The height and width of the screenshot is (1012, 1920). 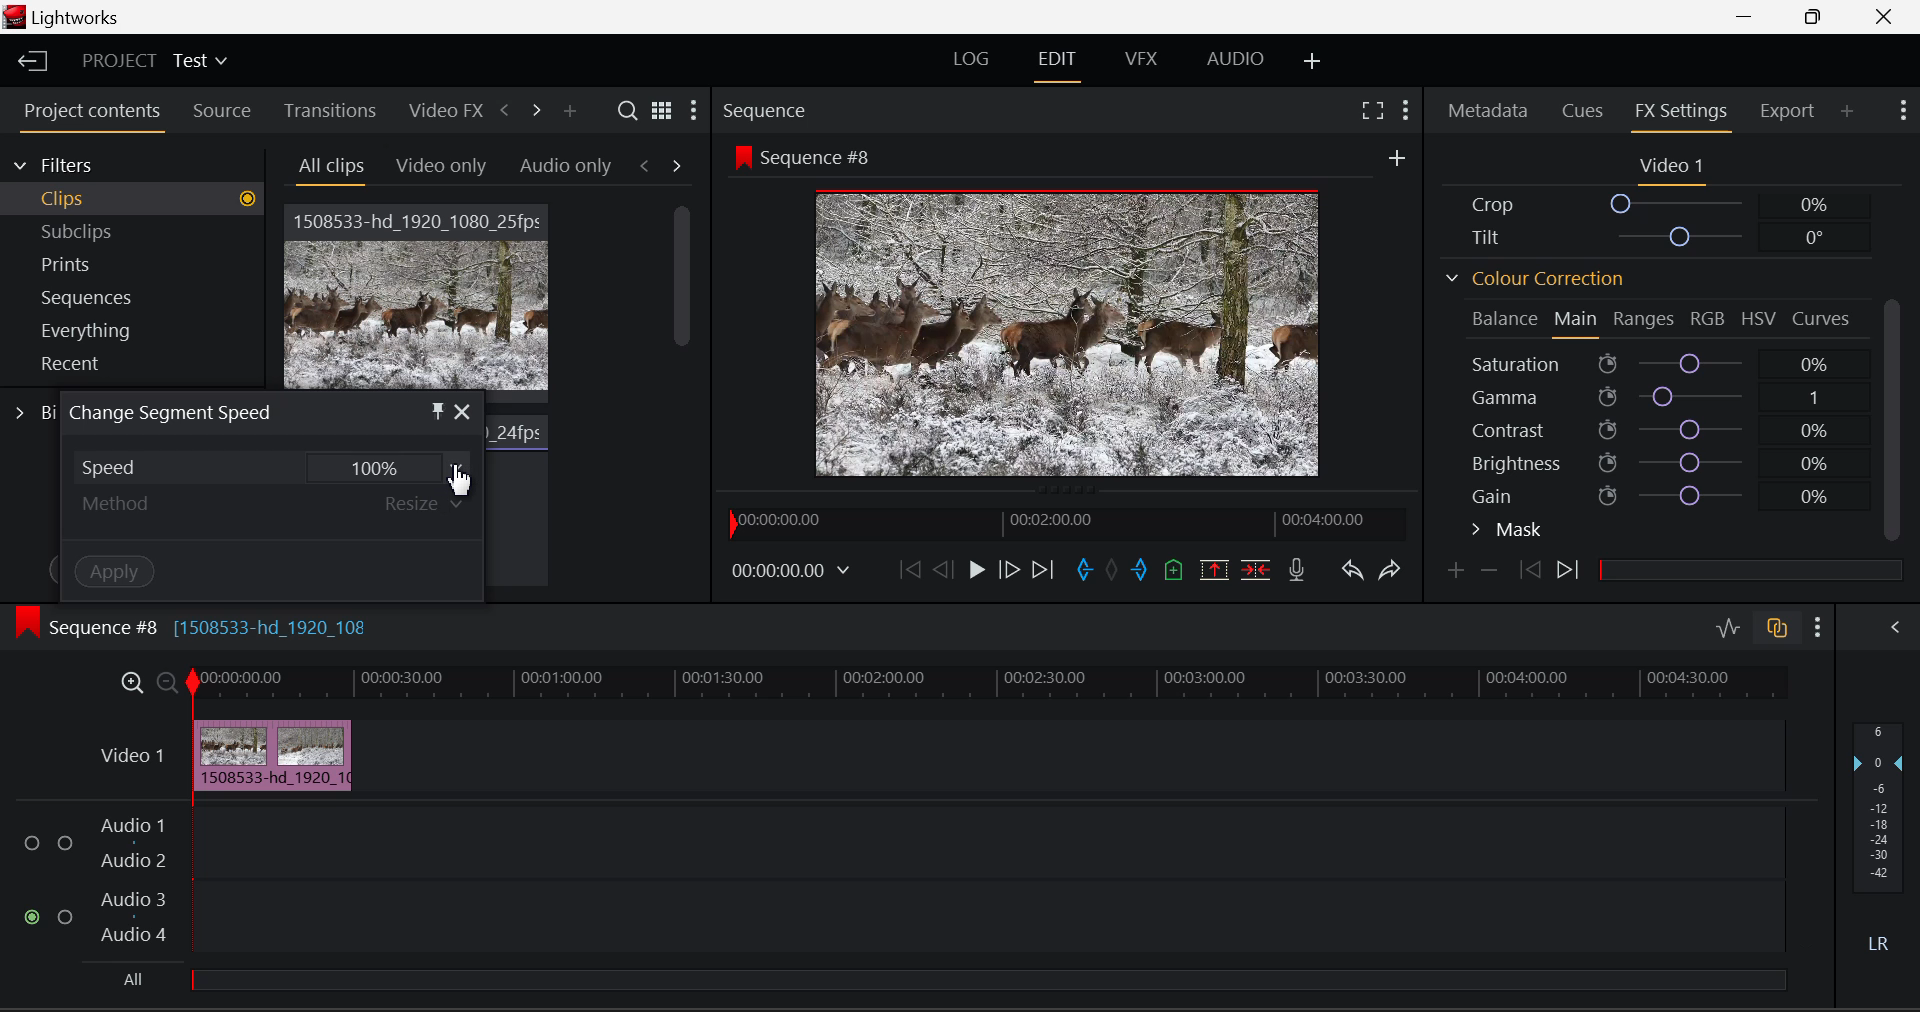 What do you see at coordinates (1676, 112) in the screenshot?
I see `FX Settings` at bounding box center [1676, 112].